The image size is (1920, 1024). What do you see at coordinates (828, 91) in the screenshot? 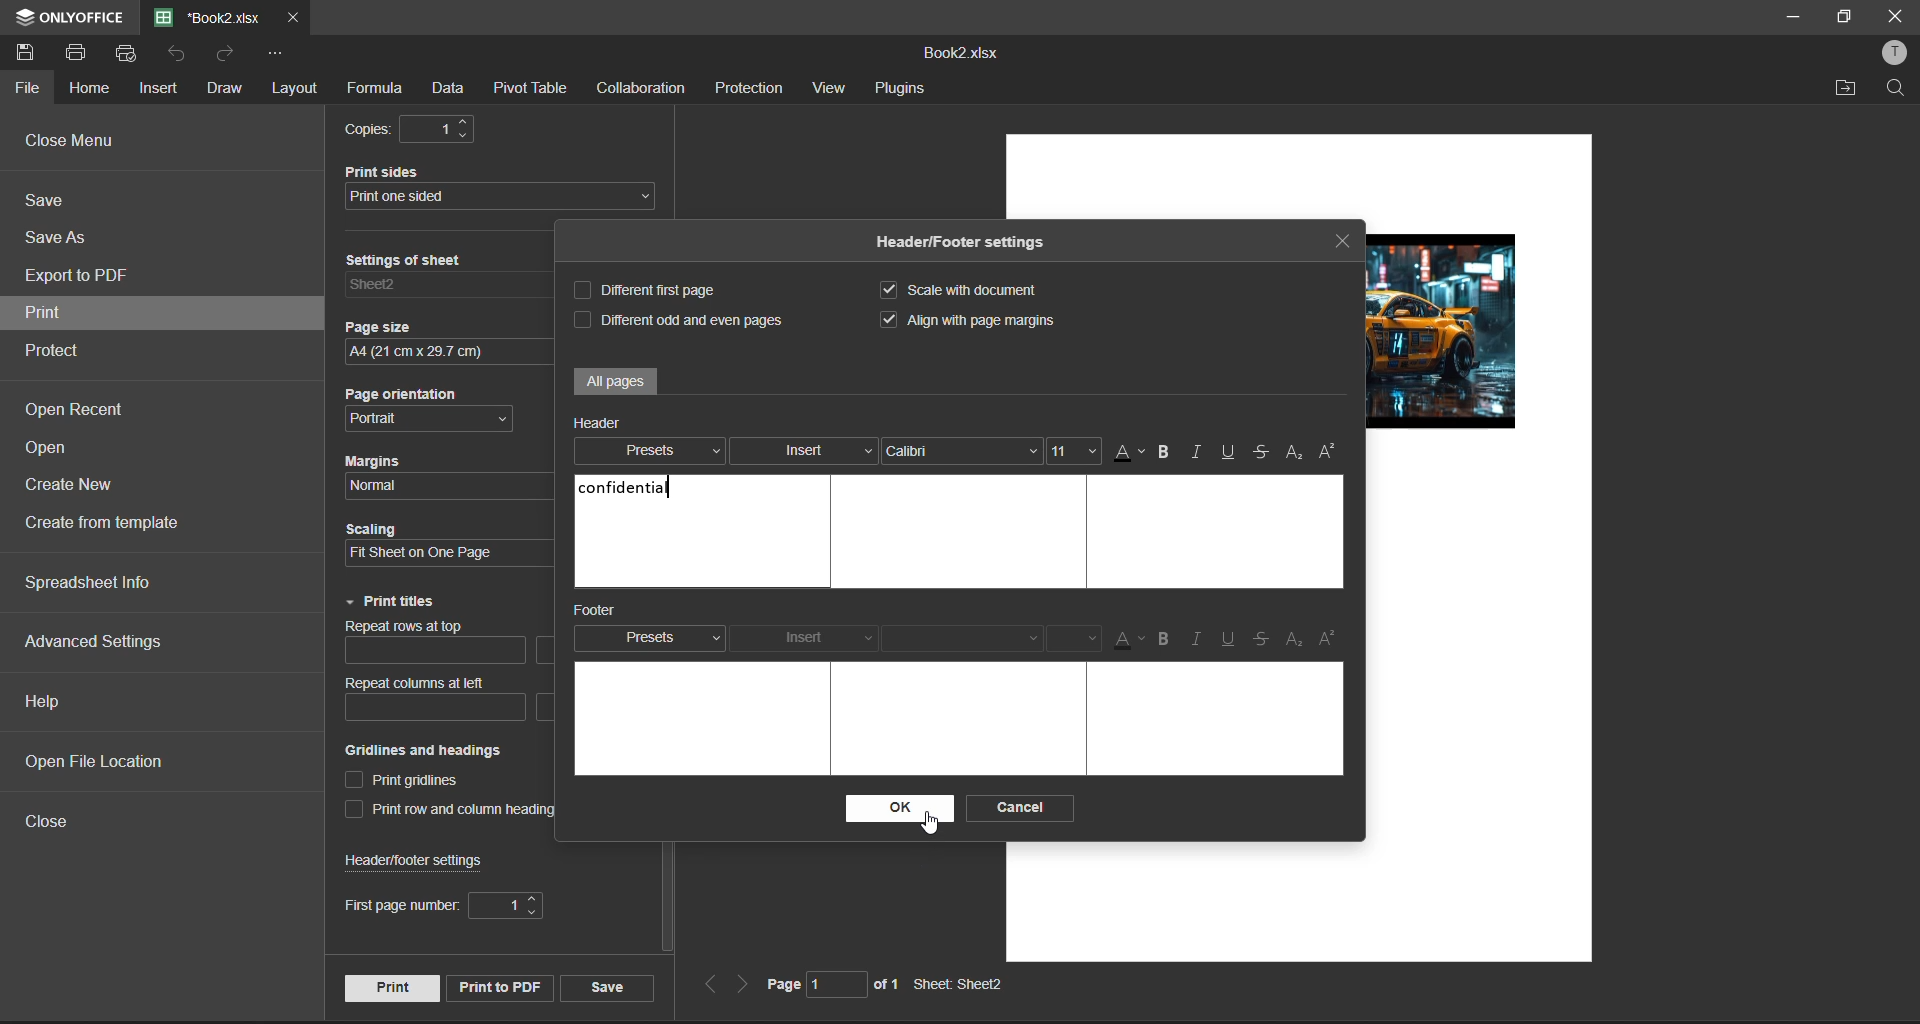
I see `view` at bounding box center [828, 91].